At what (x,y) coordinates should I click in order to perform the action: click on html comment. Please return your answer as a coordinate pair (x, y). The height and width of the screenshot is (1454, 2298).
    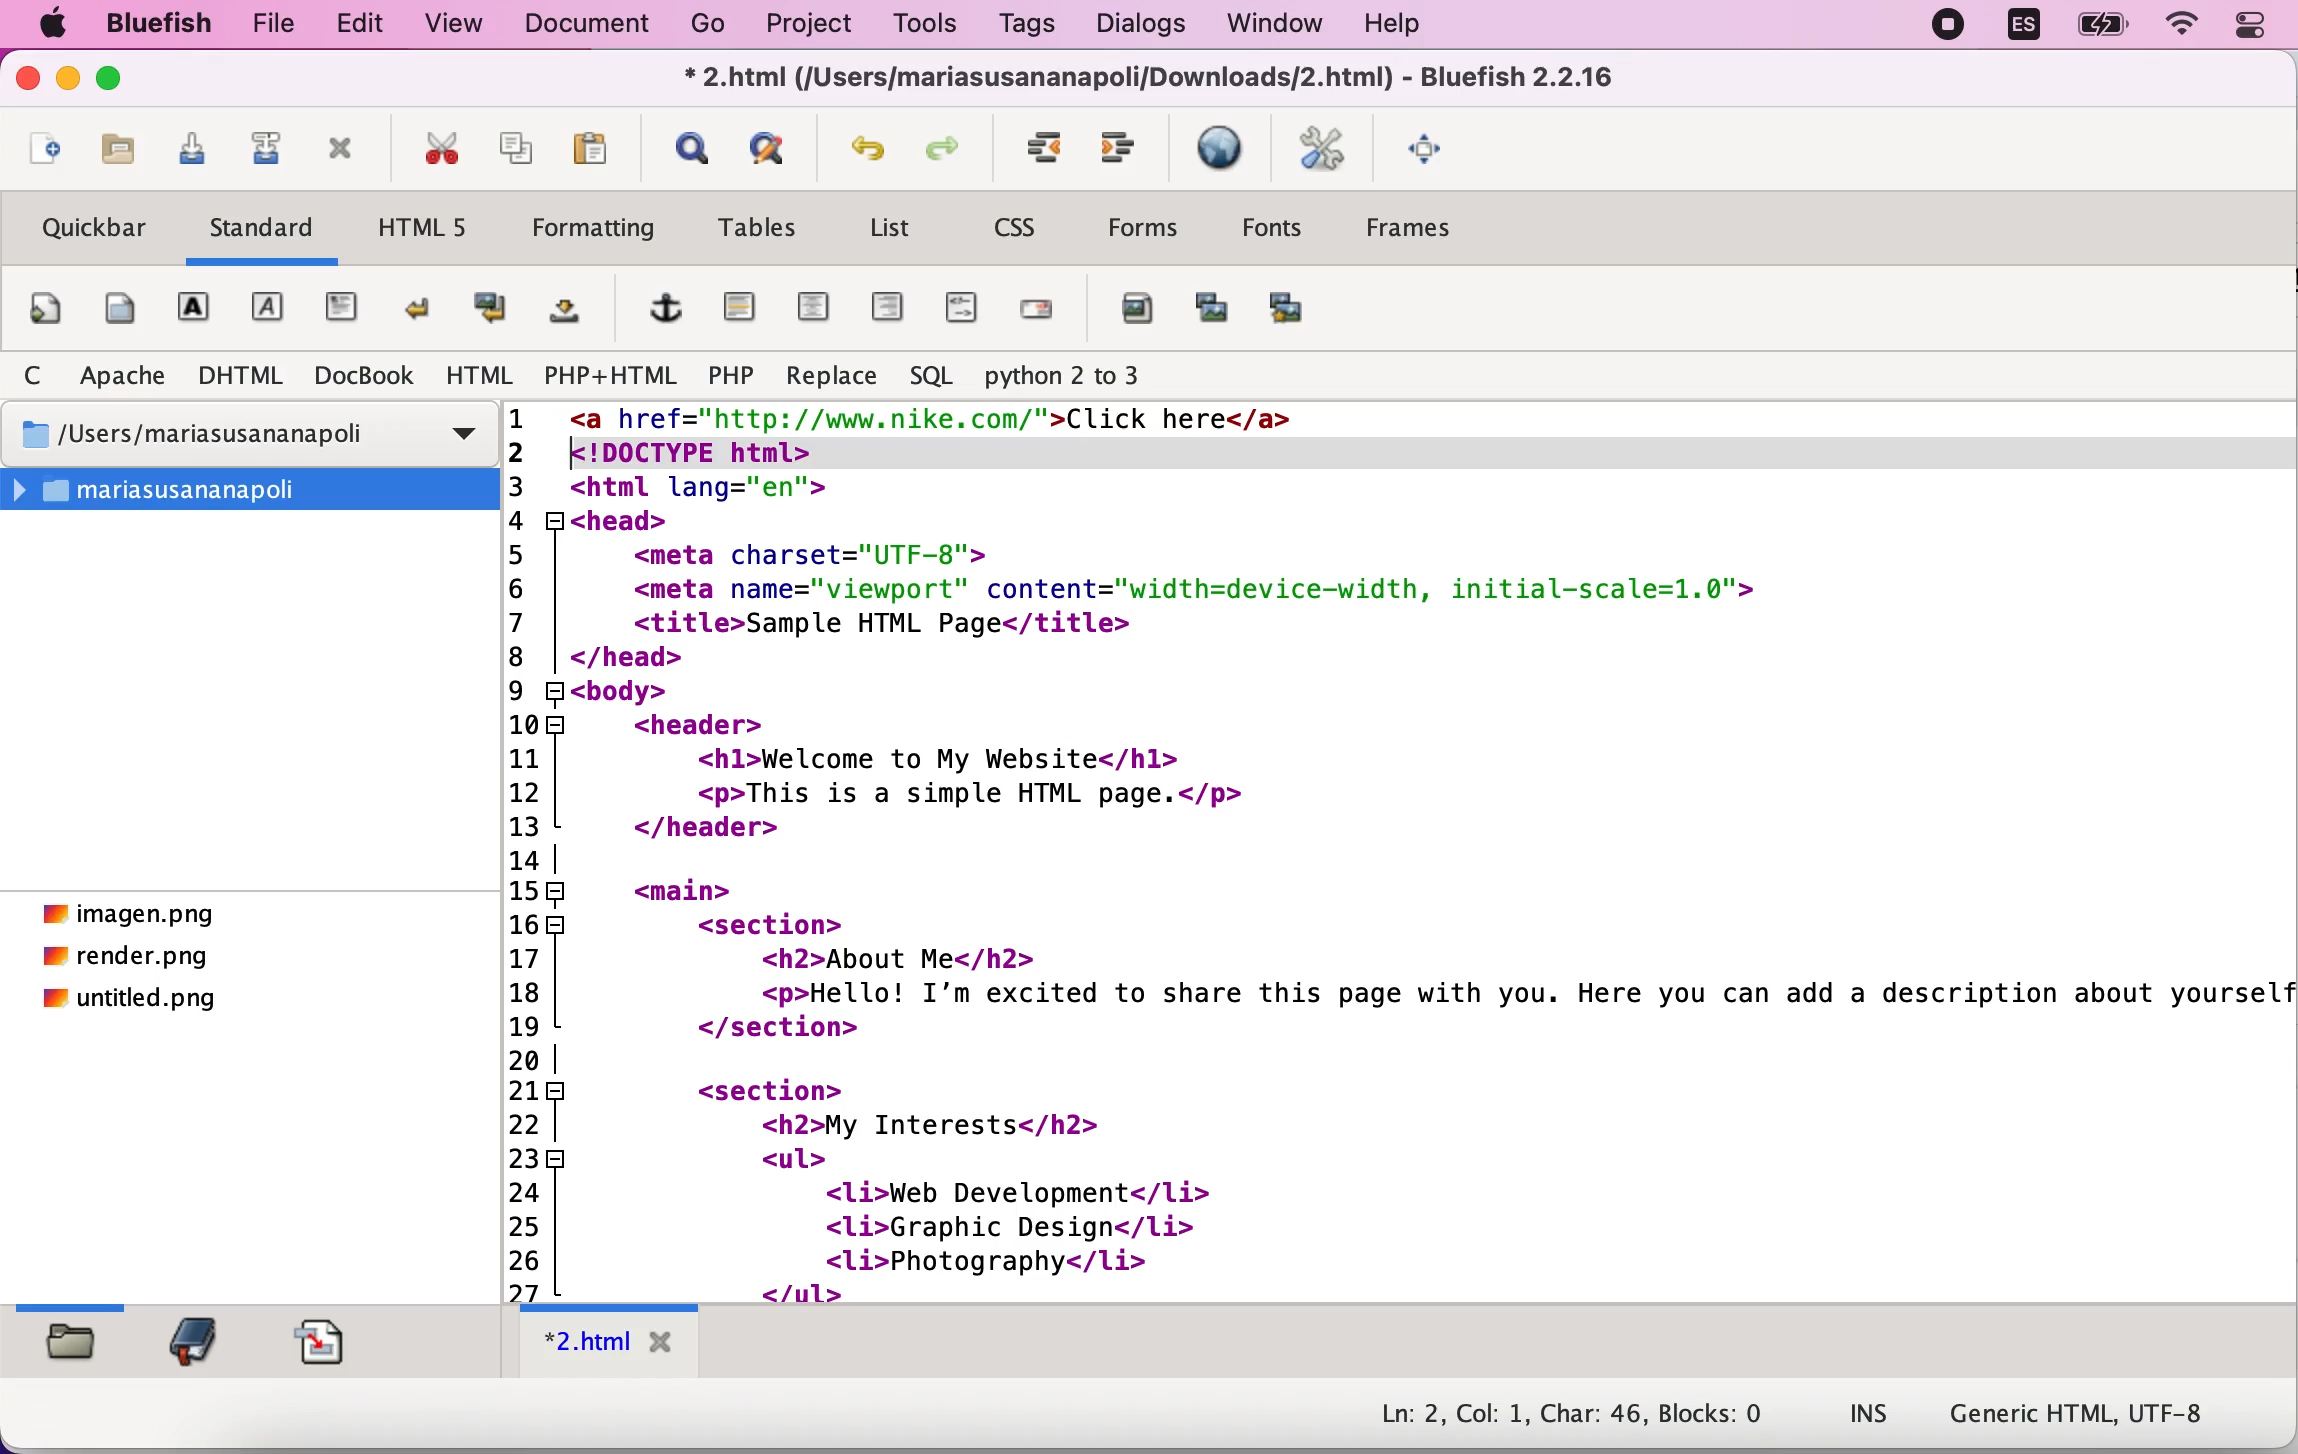
    Looking at the image, I should click on (954, 309).